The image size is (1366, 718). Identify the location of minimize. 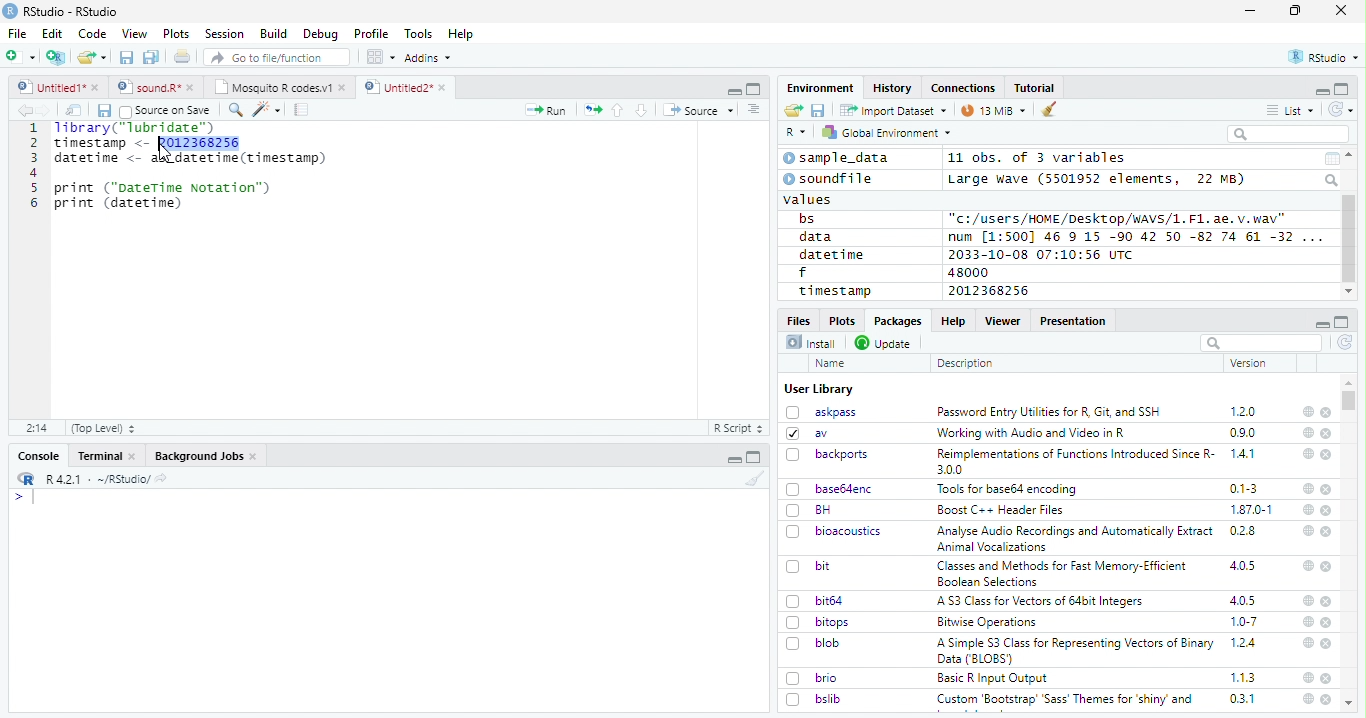
(1321, 322).